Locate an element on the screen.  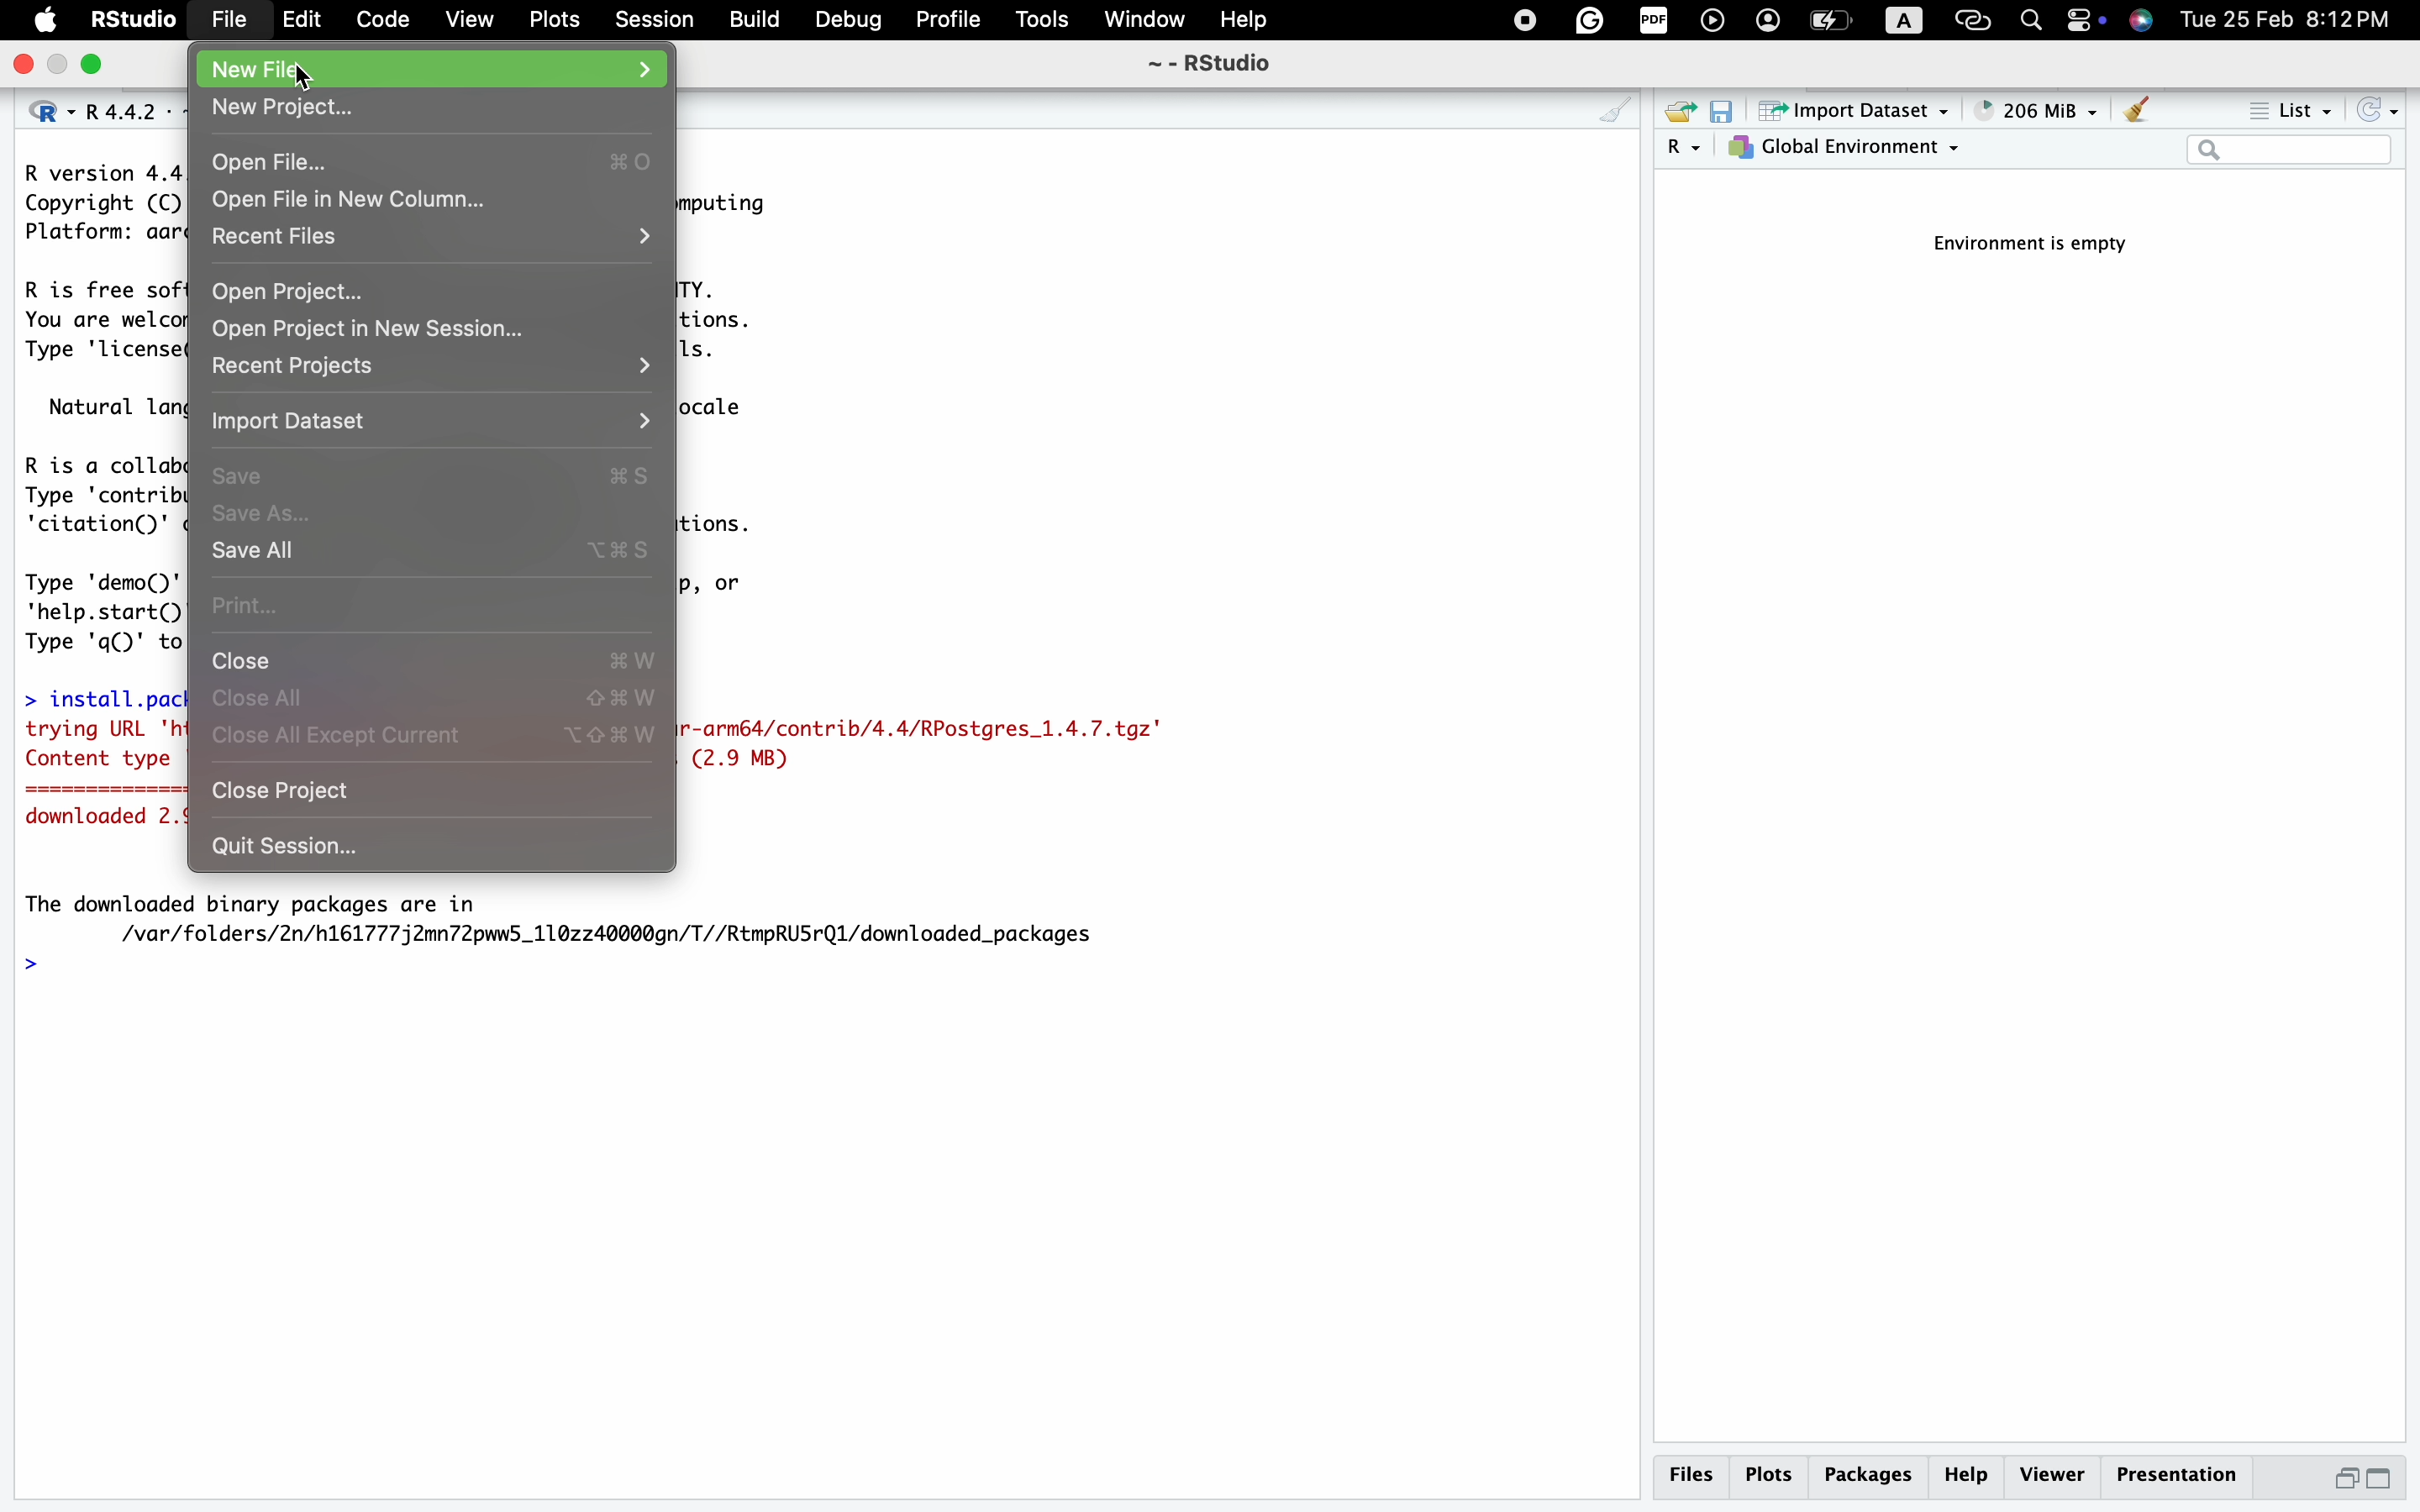
RStudio is located at coordinates (132, 18).